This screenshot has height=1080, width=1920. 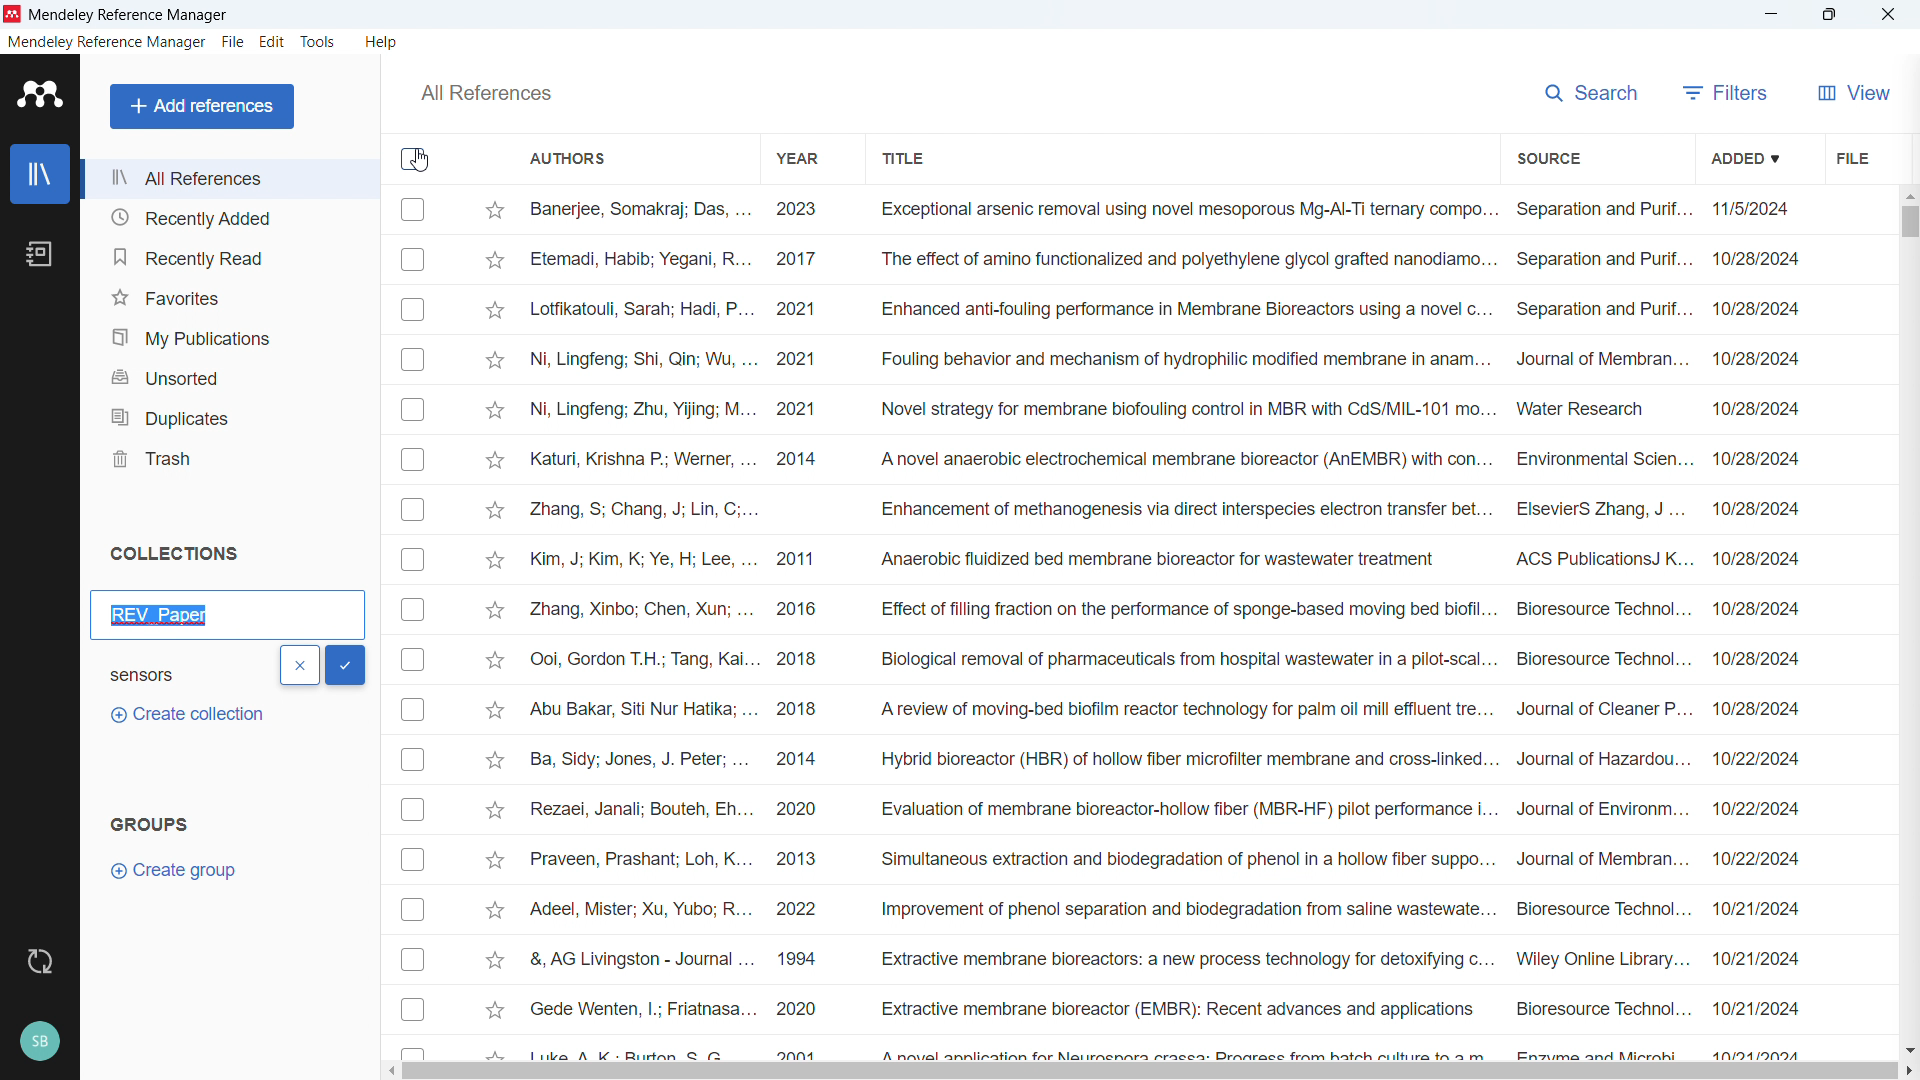 What do you see at coordinates (1833, 14) in the screenshot?
I see `maximise ` at bounding box center [1833, 14].